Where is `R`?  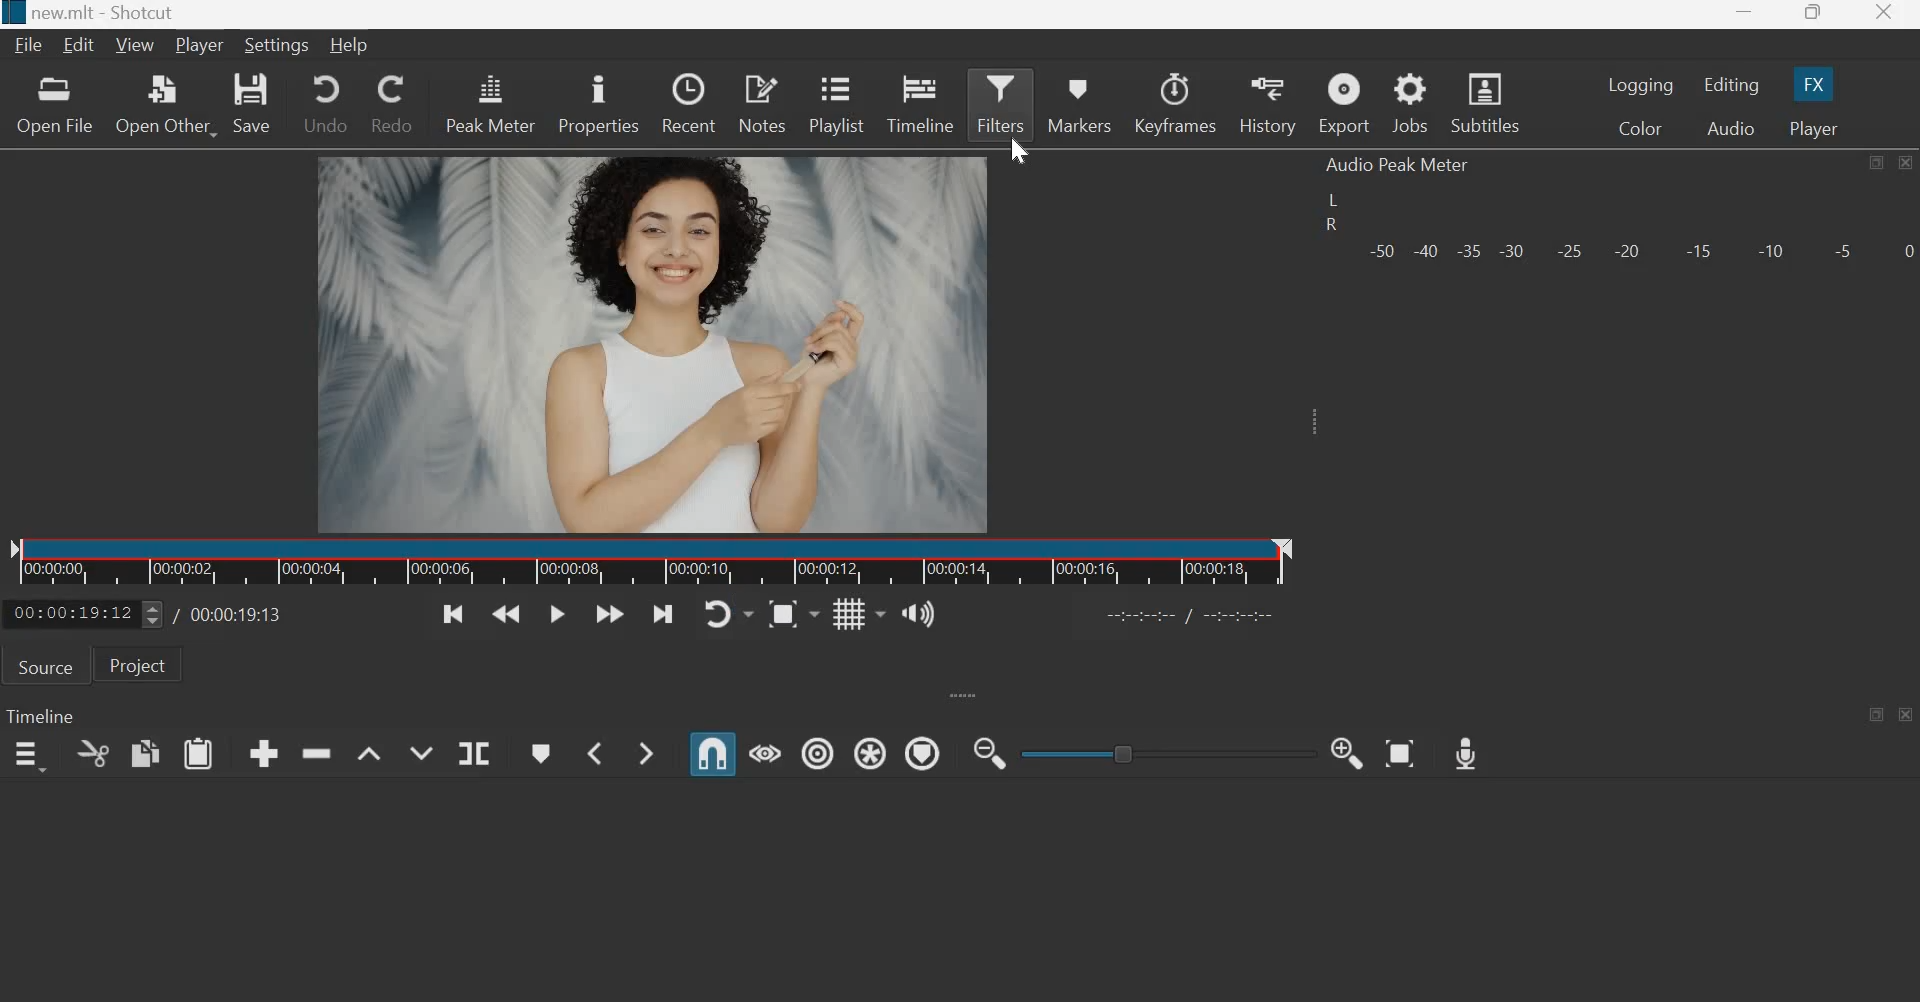
R is located at coordinates (1329, 227).